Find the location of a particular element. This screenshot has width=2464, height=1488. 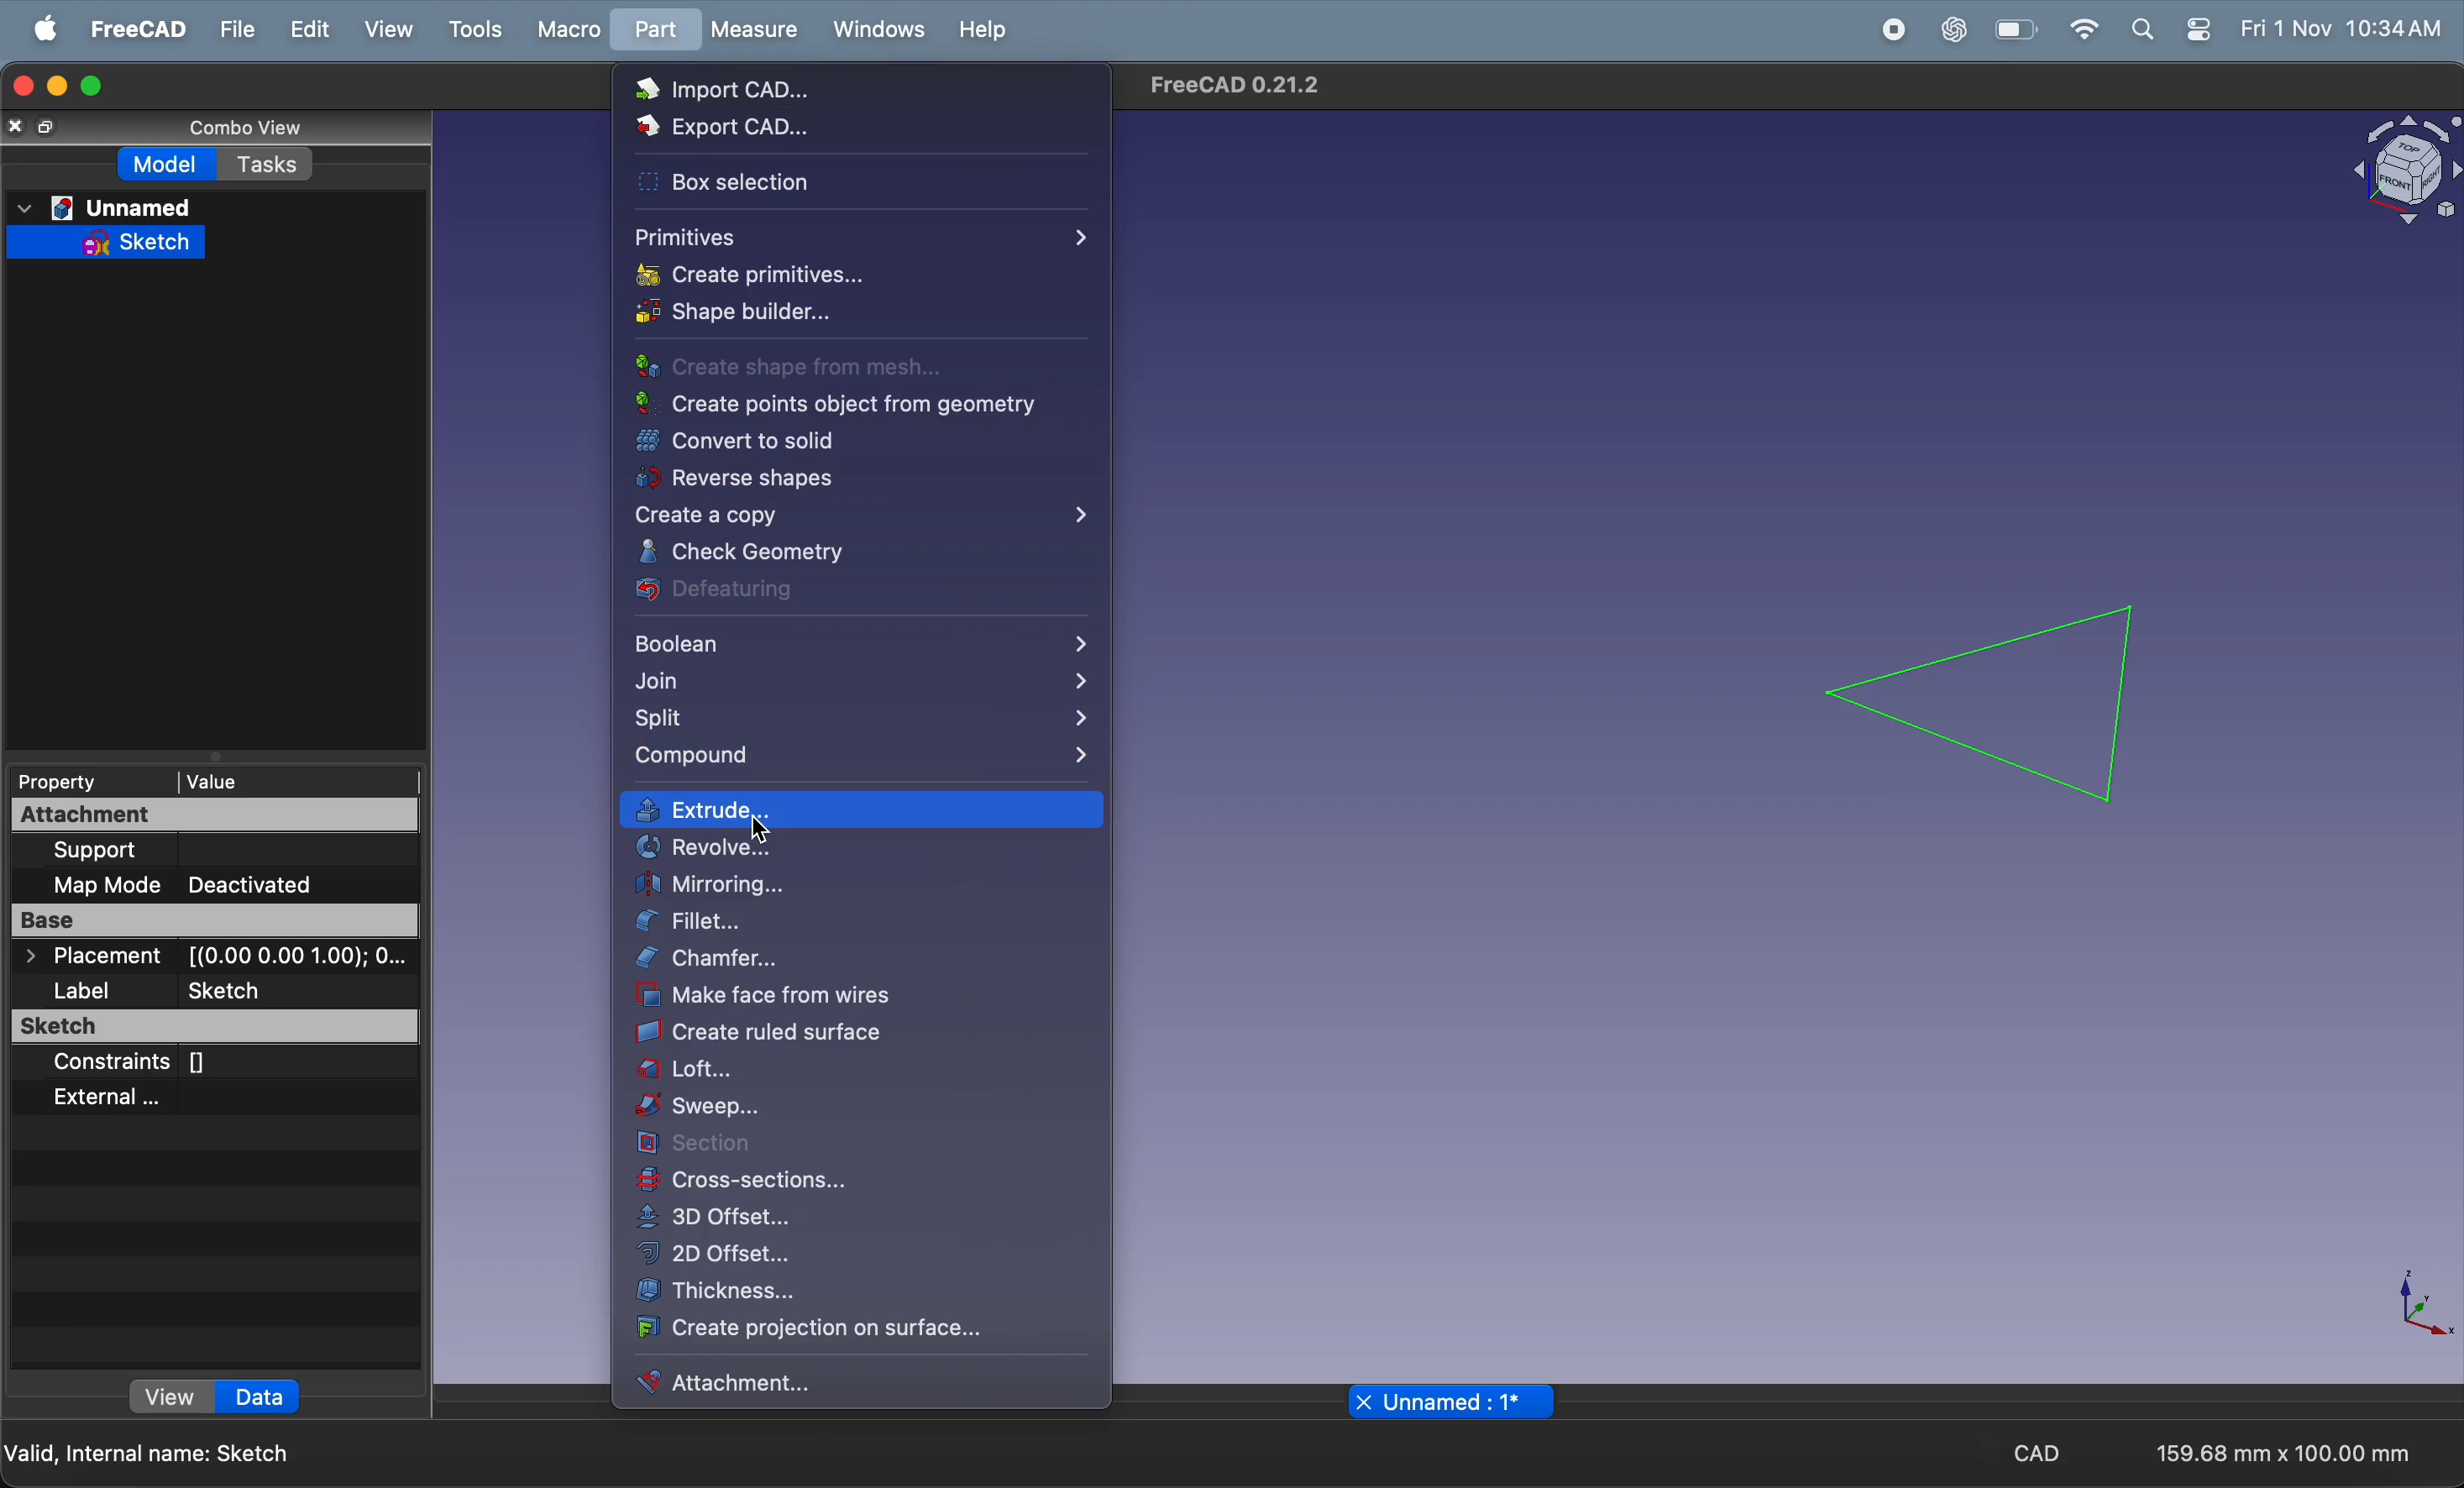

mirroring is located at coordinates (854, 886).